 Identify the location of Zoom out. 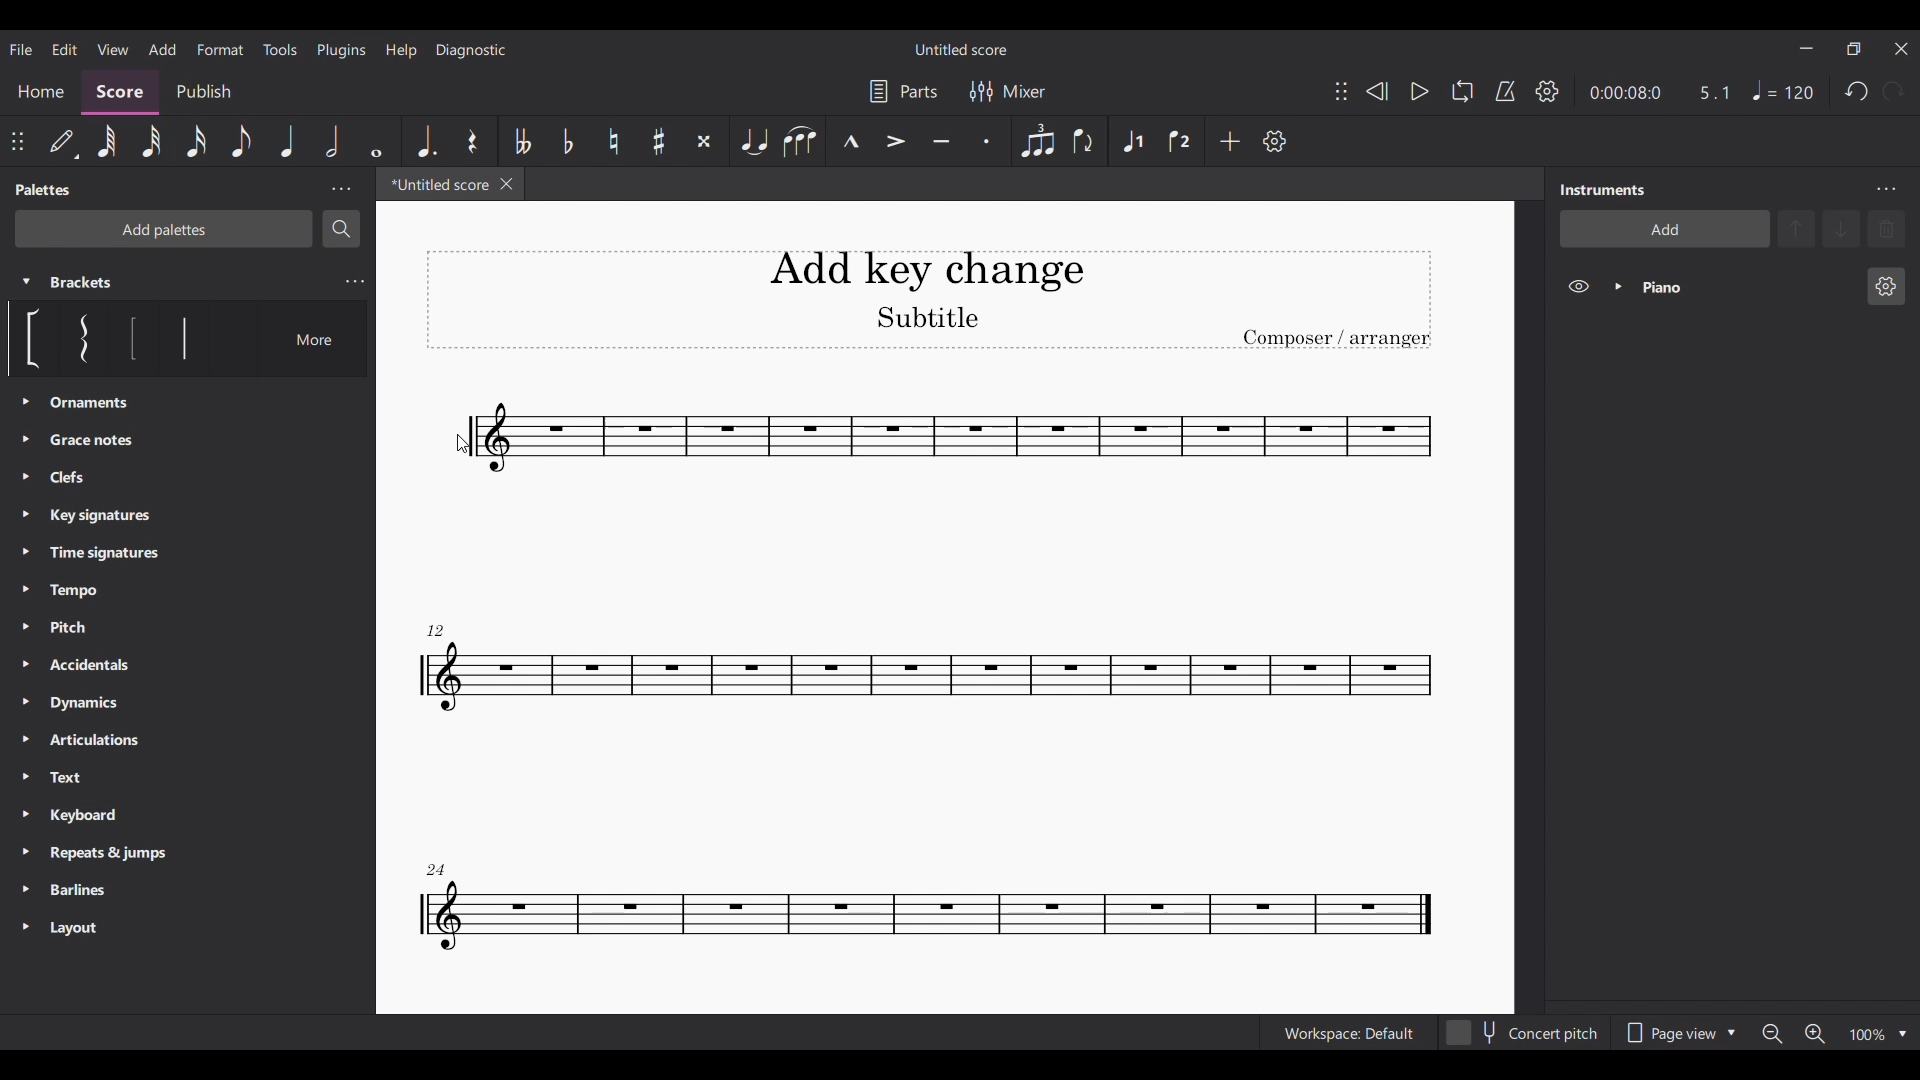
(1770, 1034).